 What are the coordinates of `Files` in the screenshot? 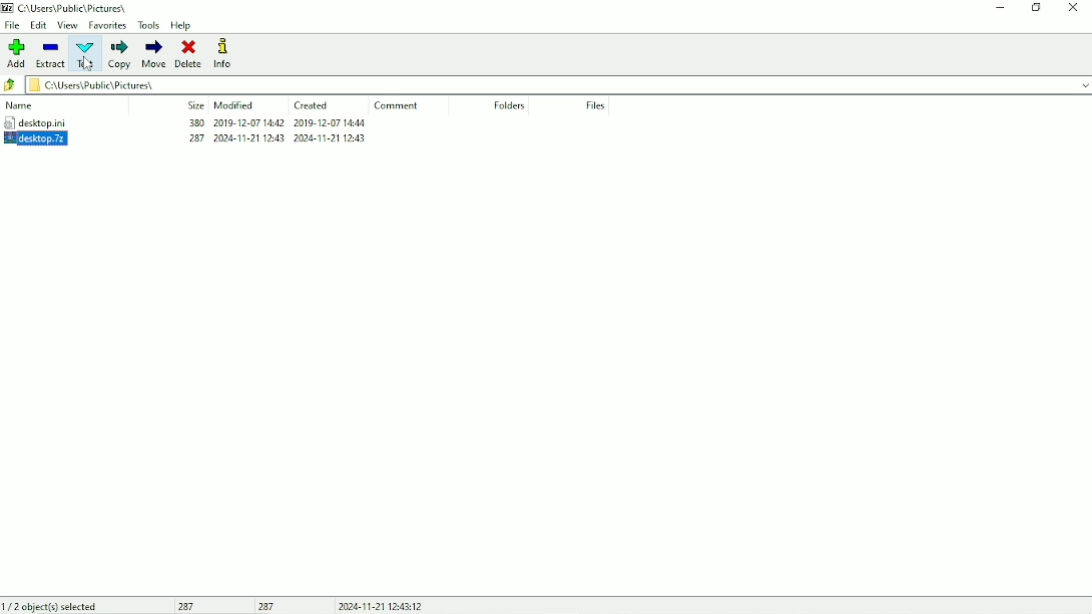 It's located at (596, 105).